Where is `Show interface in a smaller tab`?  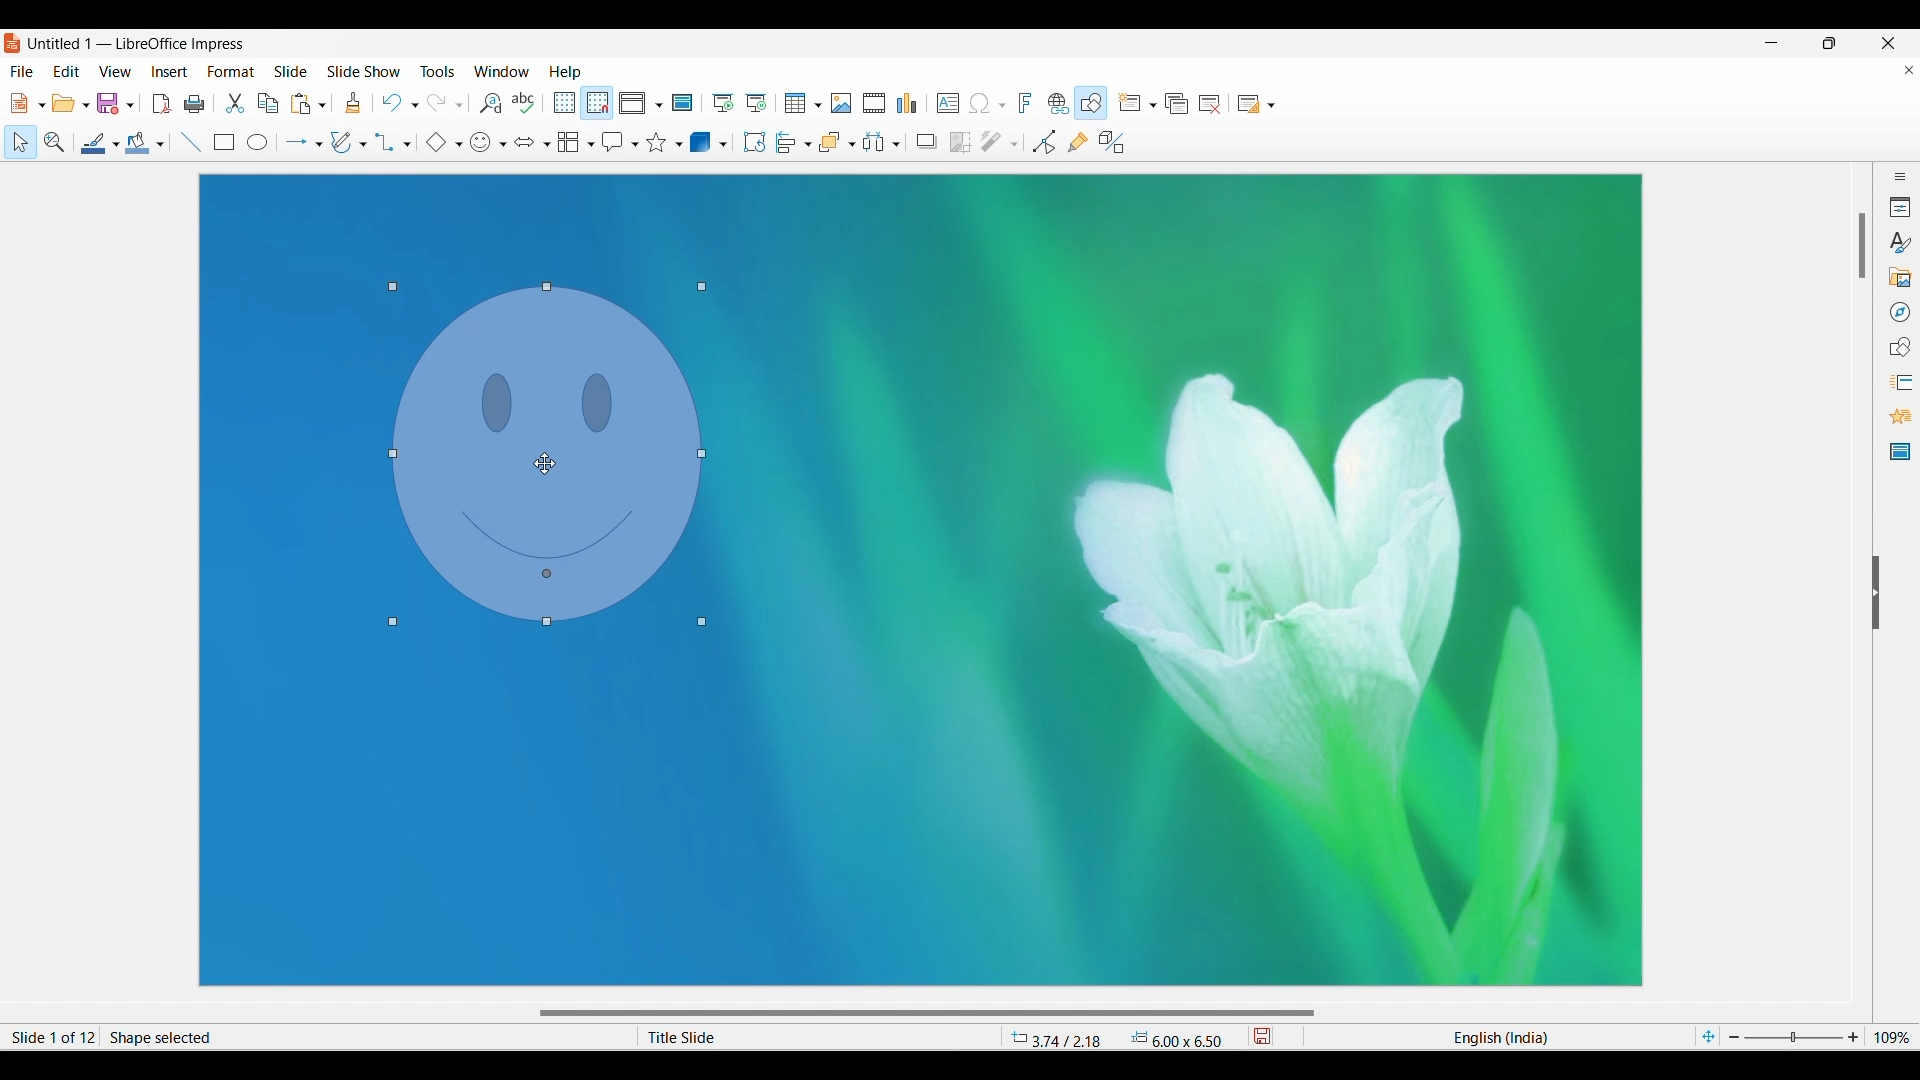
Show interface in a smaller tab is located at coordinates (1830, 43).